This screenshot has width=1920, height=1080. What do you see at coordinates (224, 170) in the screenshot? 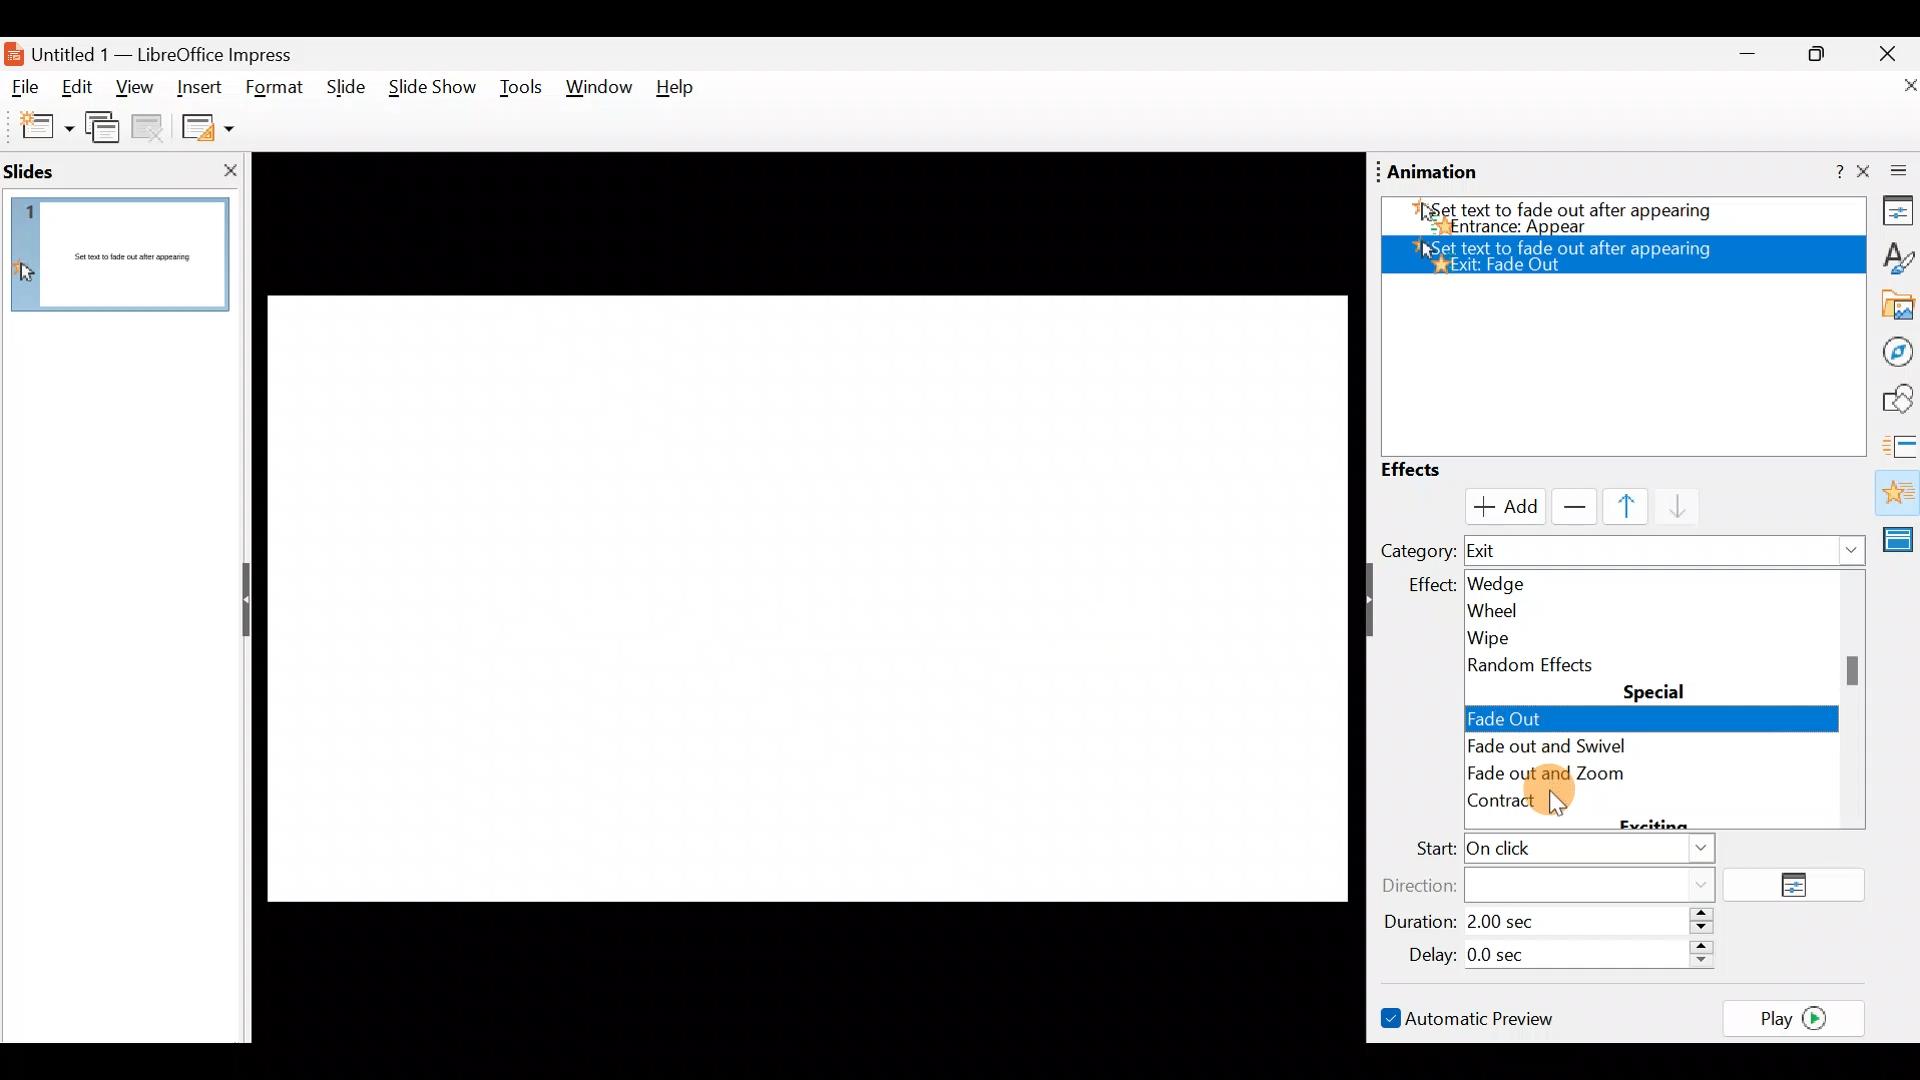
I see `Close slide pane` at bounding box center [224, 170].